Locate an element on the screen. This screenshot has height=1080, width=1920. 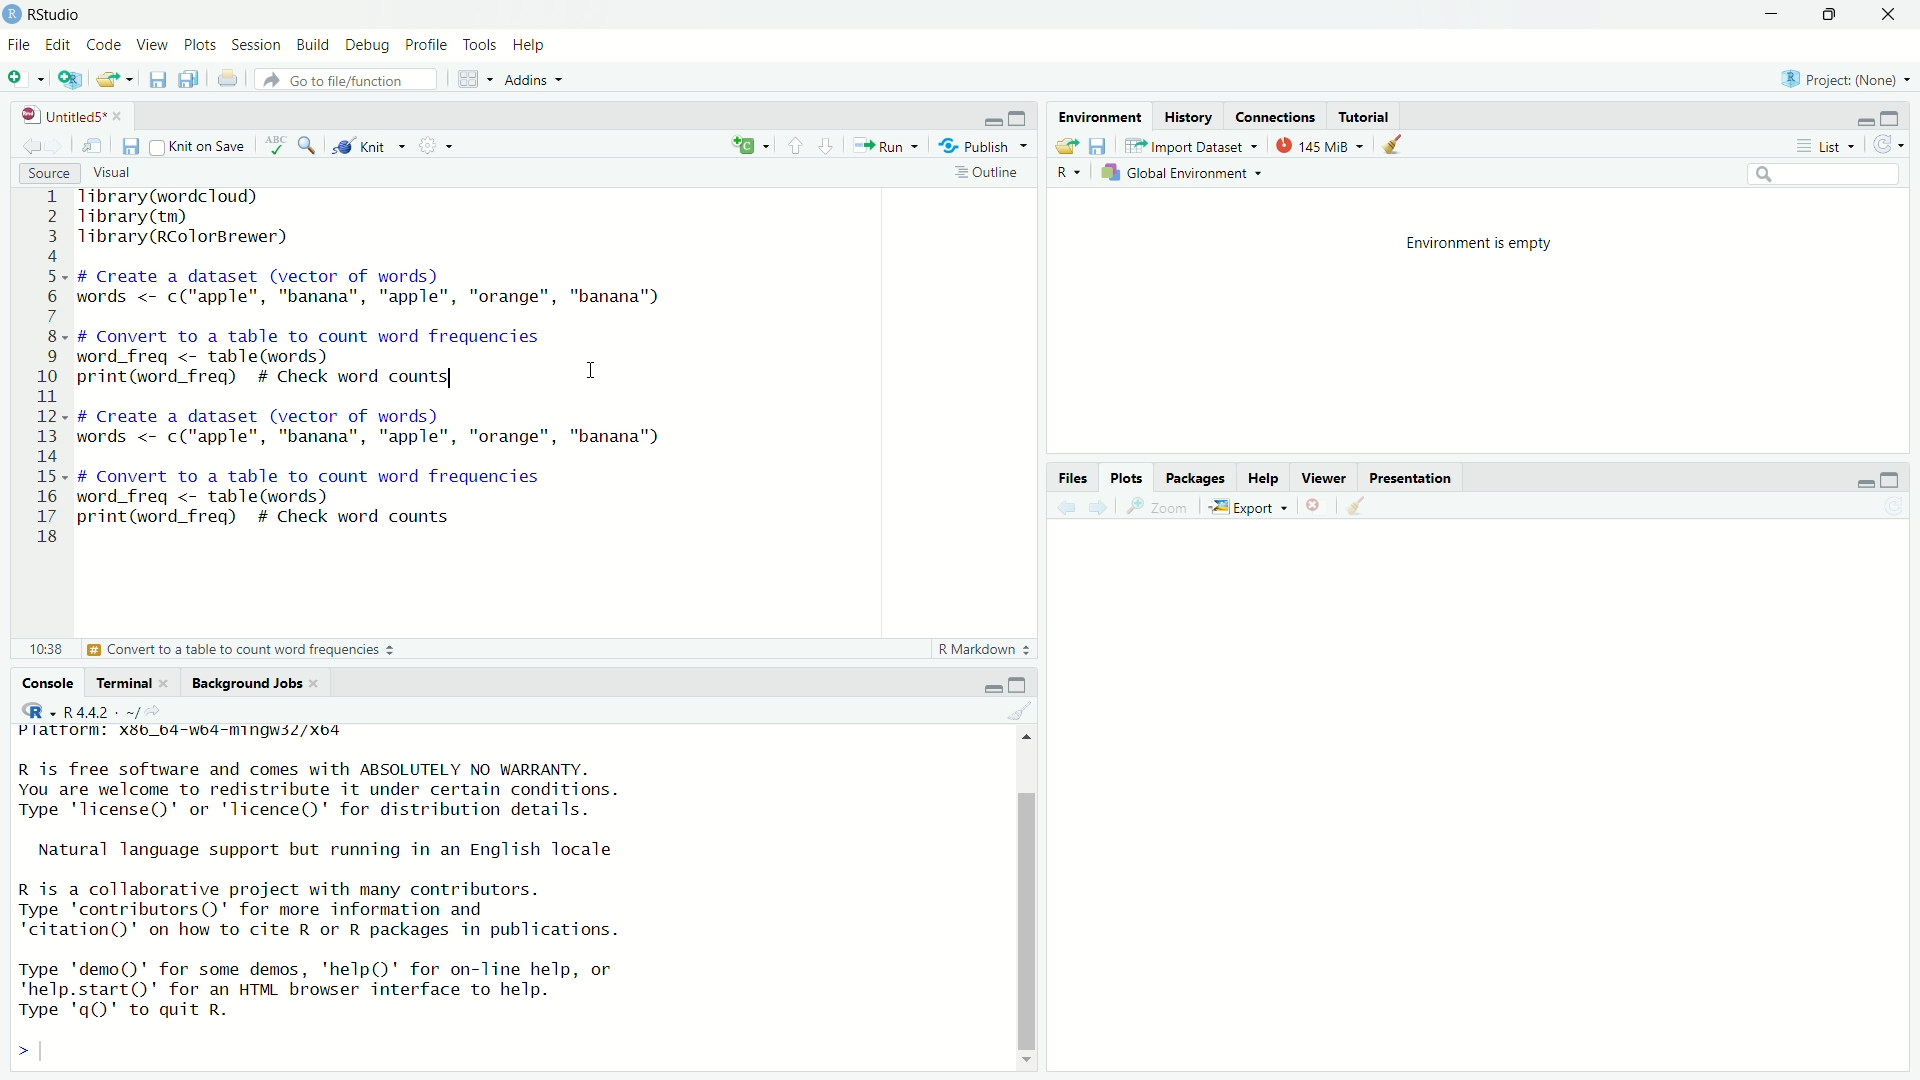
Back is located at coordinates (1062, 506).